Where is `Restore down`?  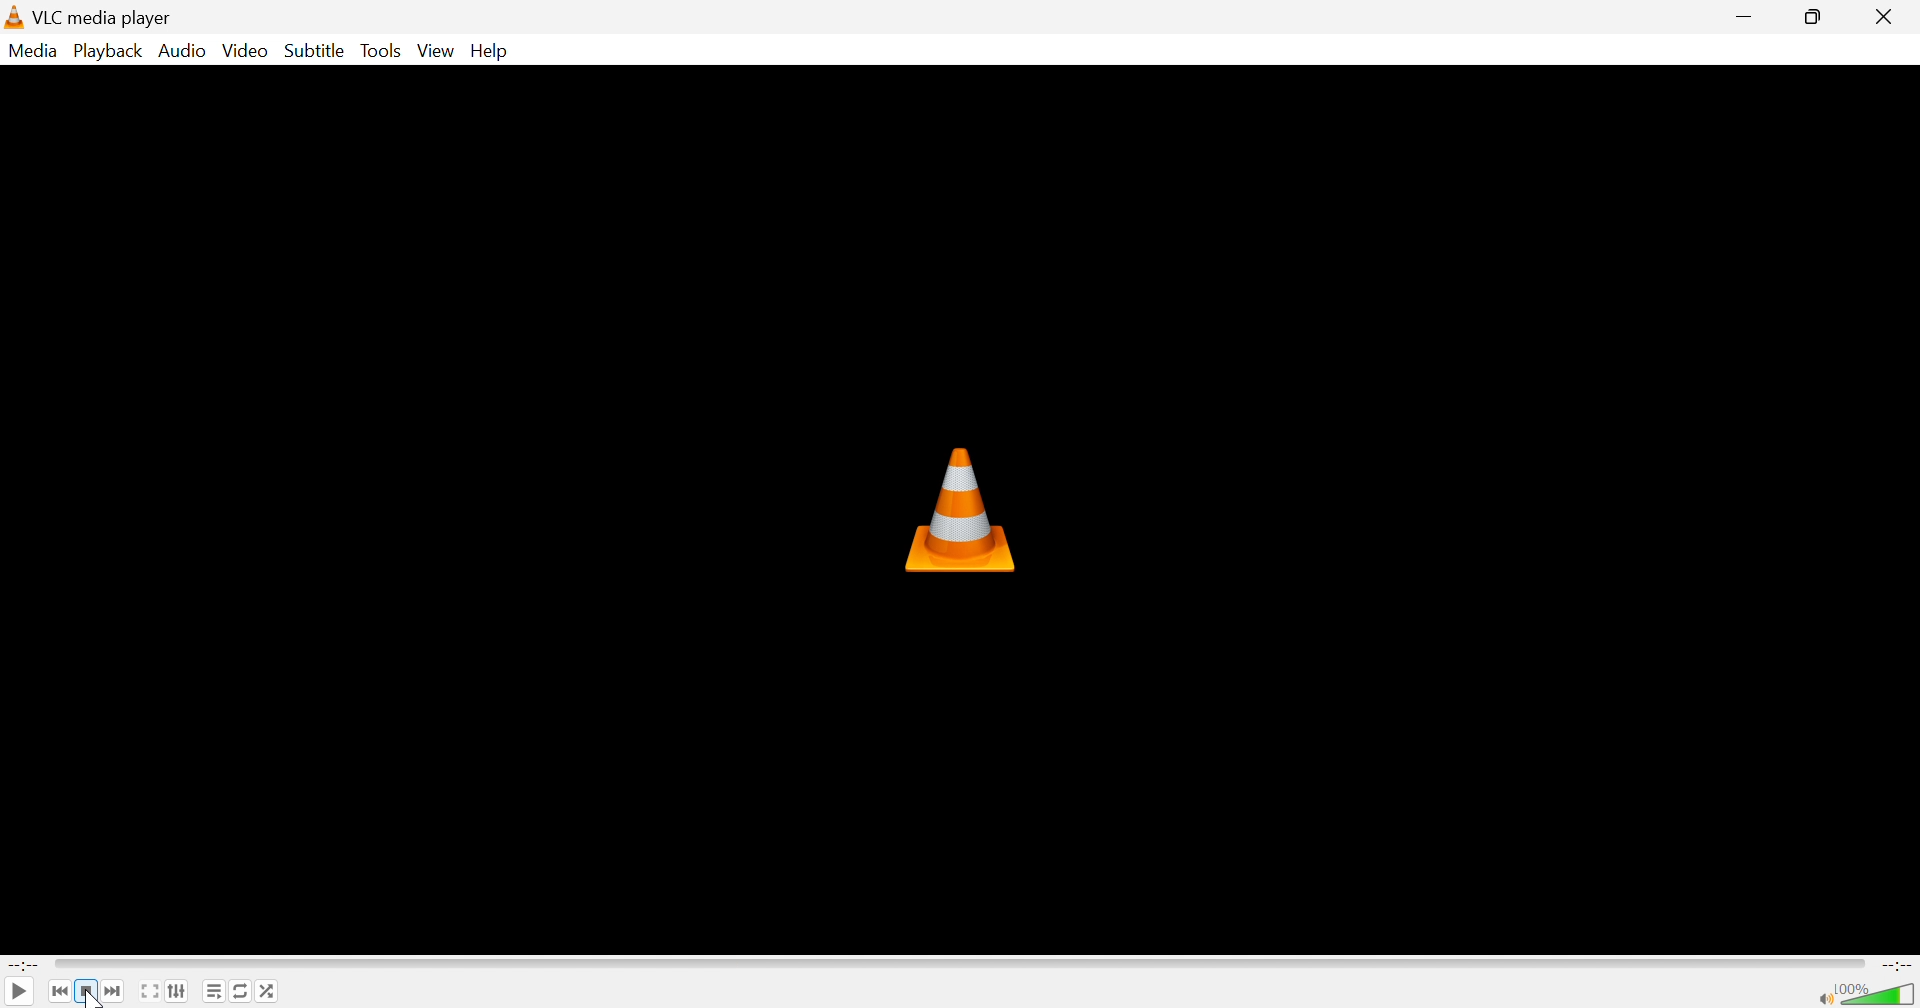 Restore down is located at coordinates (1818, 17).